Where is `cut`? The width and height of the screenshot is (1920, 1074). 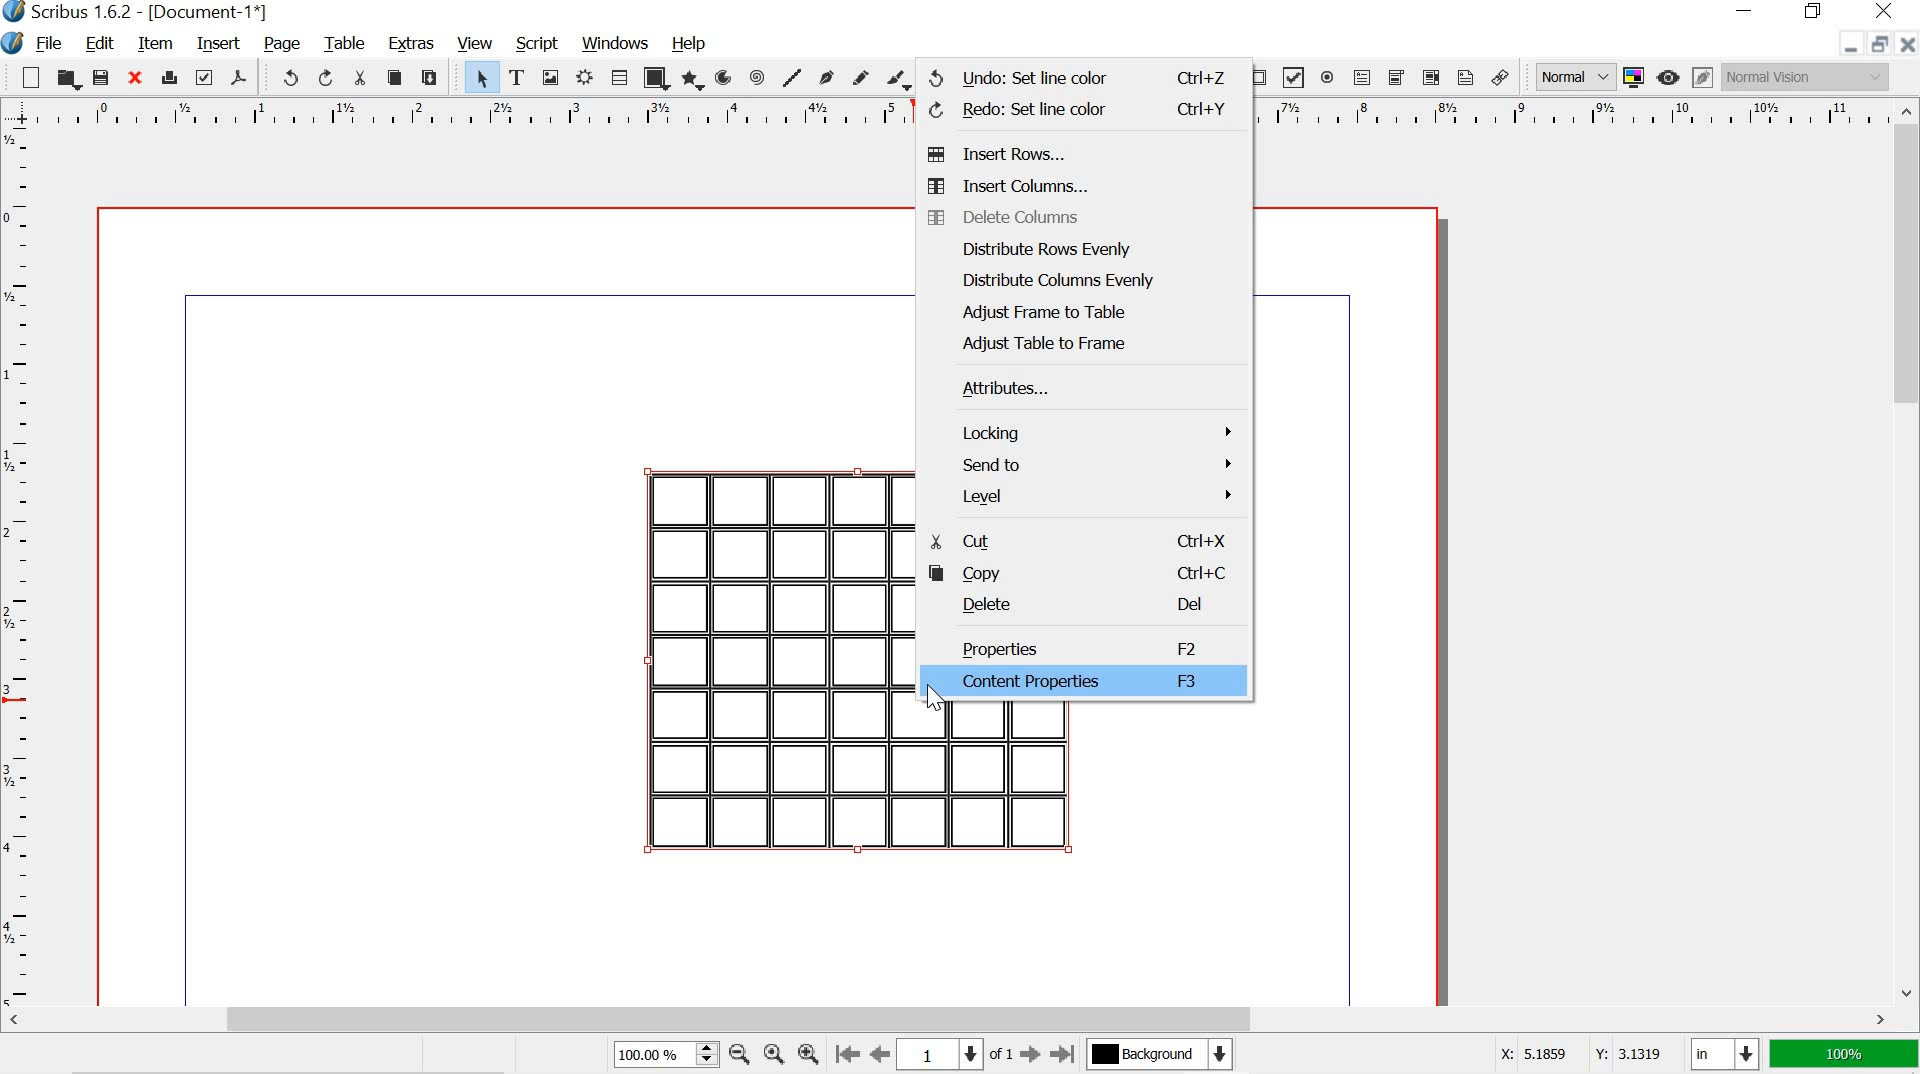
cut is located at coordinates (360, 80).